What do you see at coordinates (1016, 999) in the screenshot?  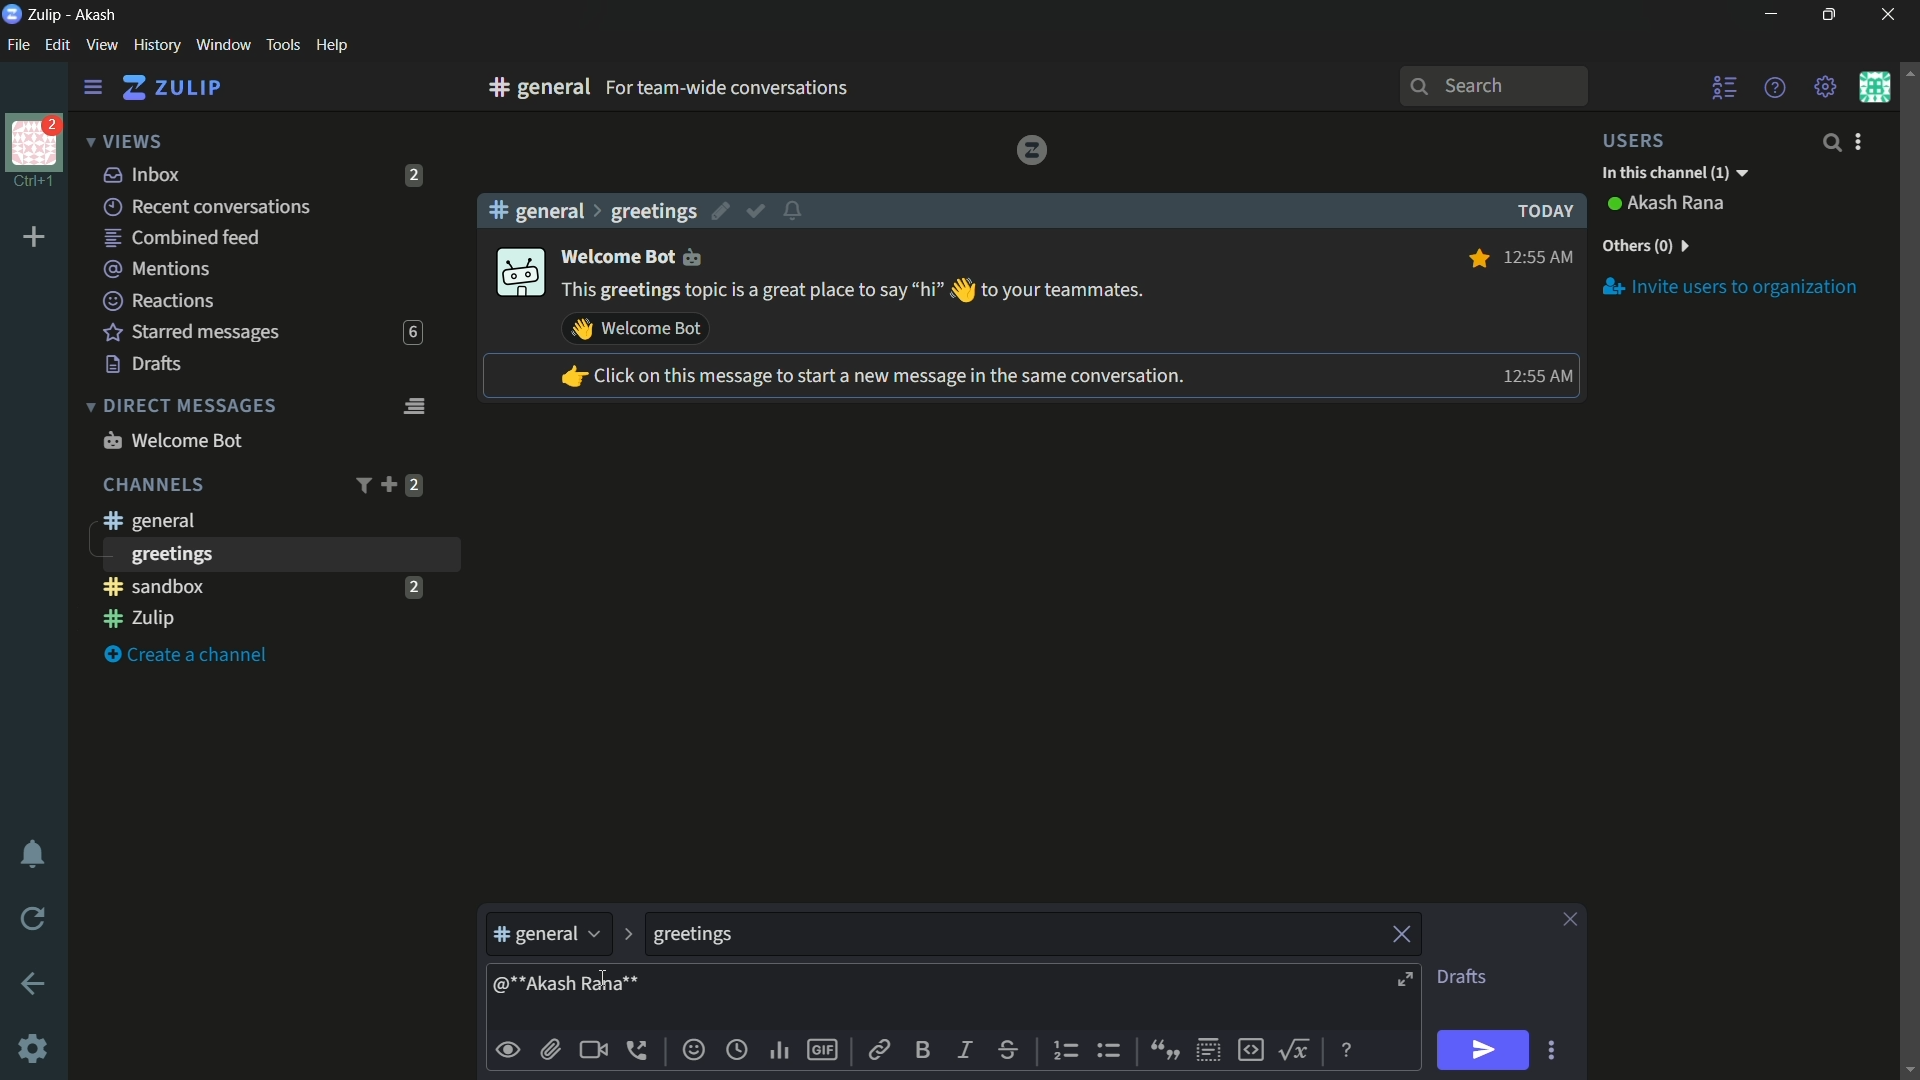 I see `message body` at bounding box center [1016, 999].